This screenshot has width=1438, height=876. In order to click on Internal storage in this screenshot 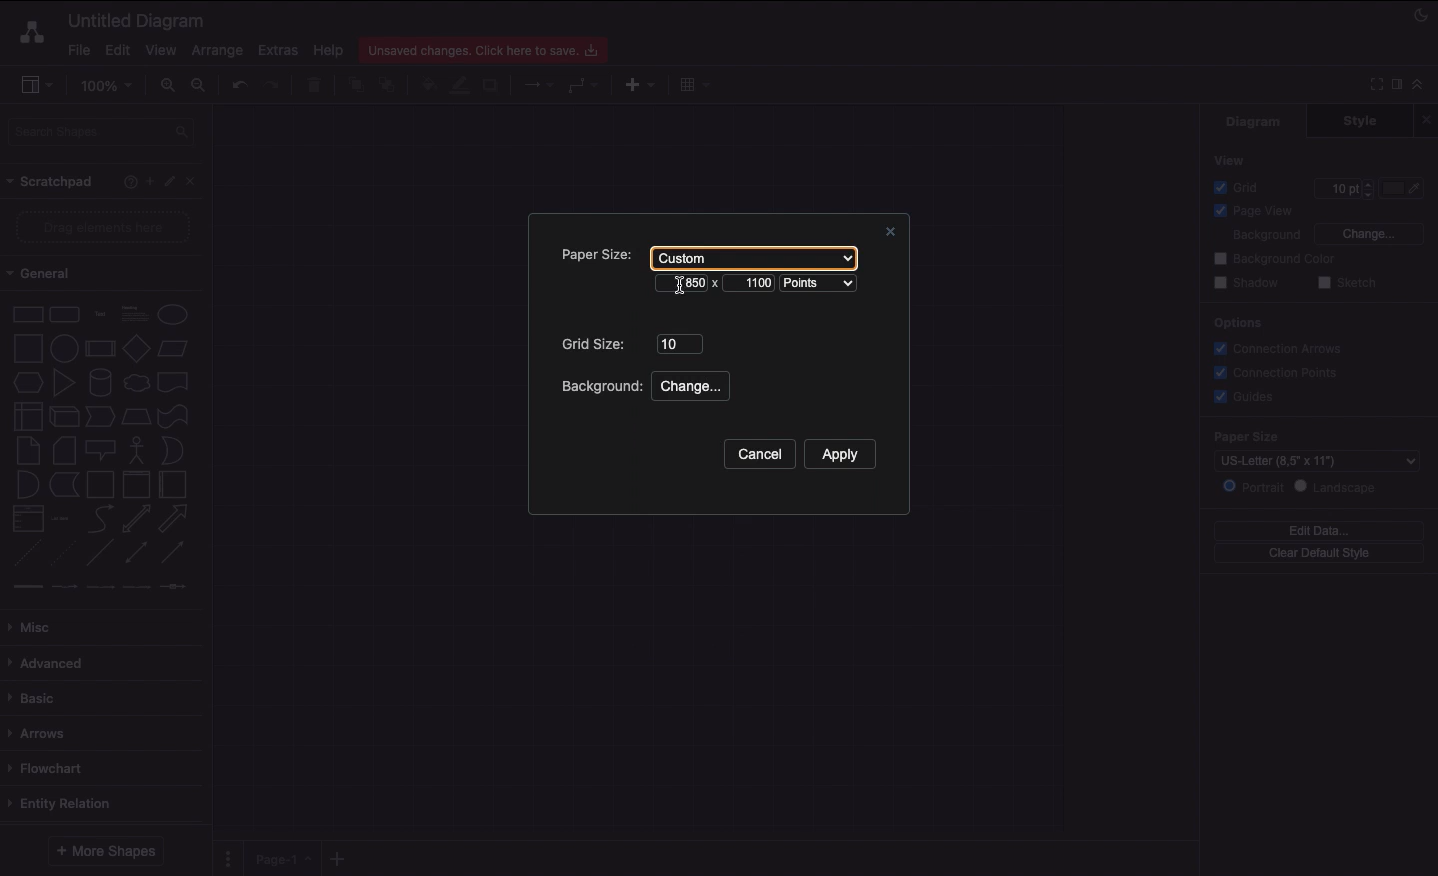, I will do `click(27, 415)`.